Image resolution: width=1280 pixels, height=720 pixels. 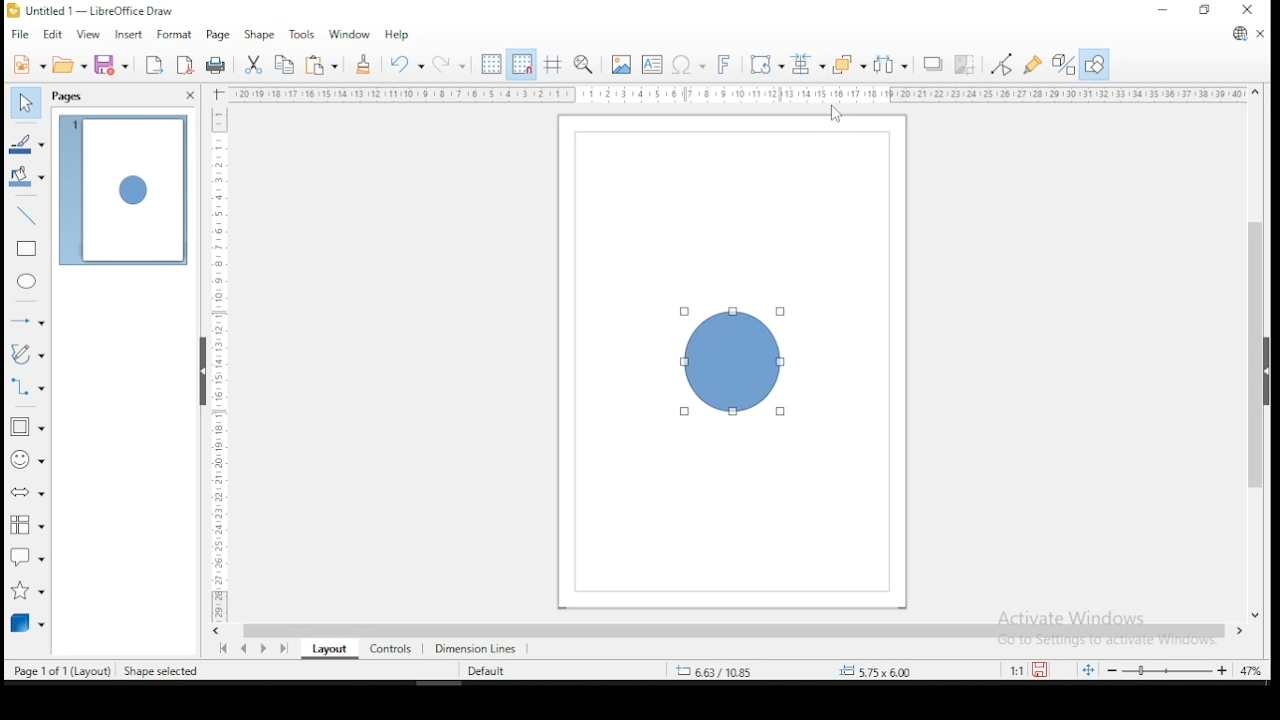 I want to click on insert, so click(x=126, y=35).